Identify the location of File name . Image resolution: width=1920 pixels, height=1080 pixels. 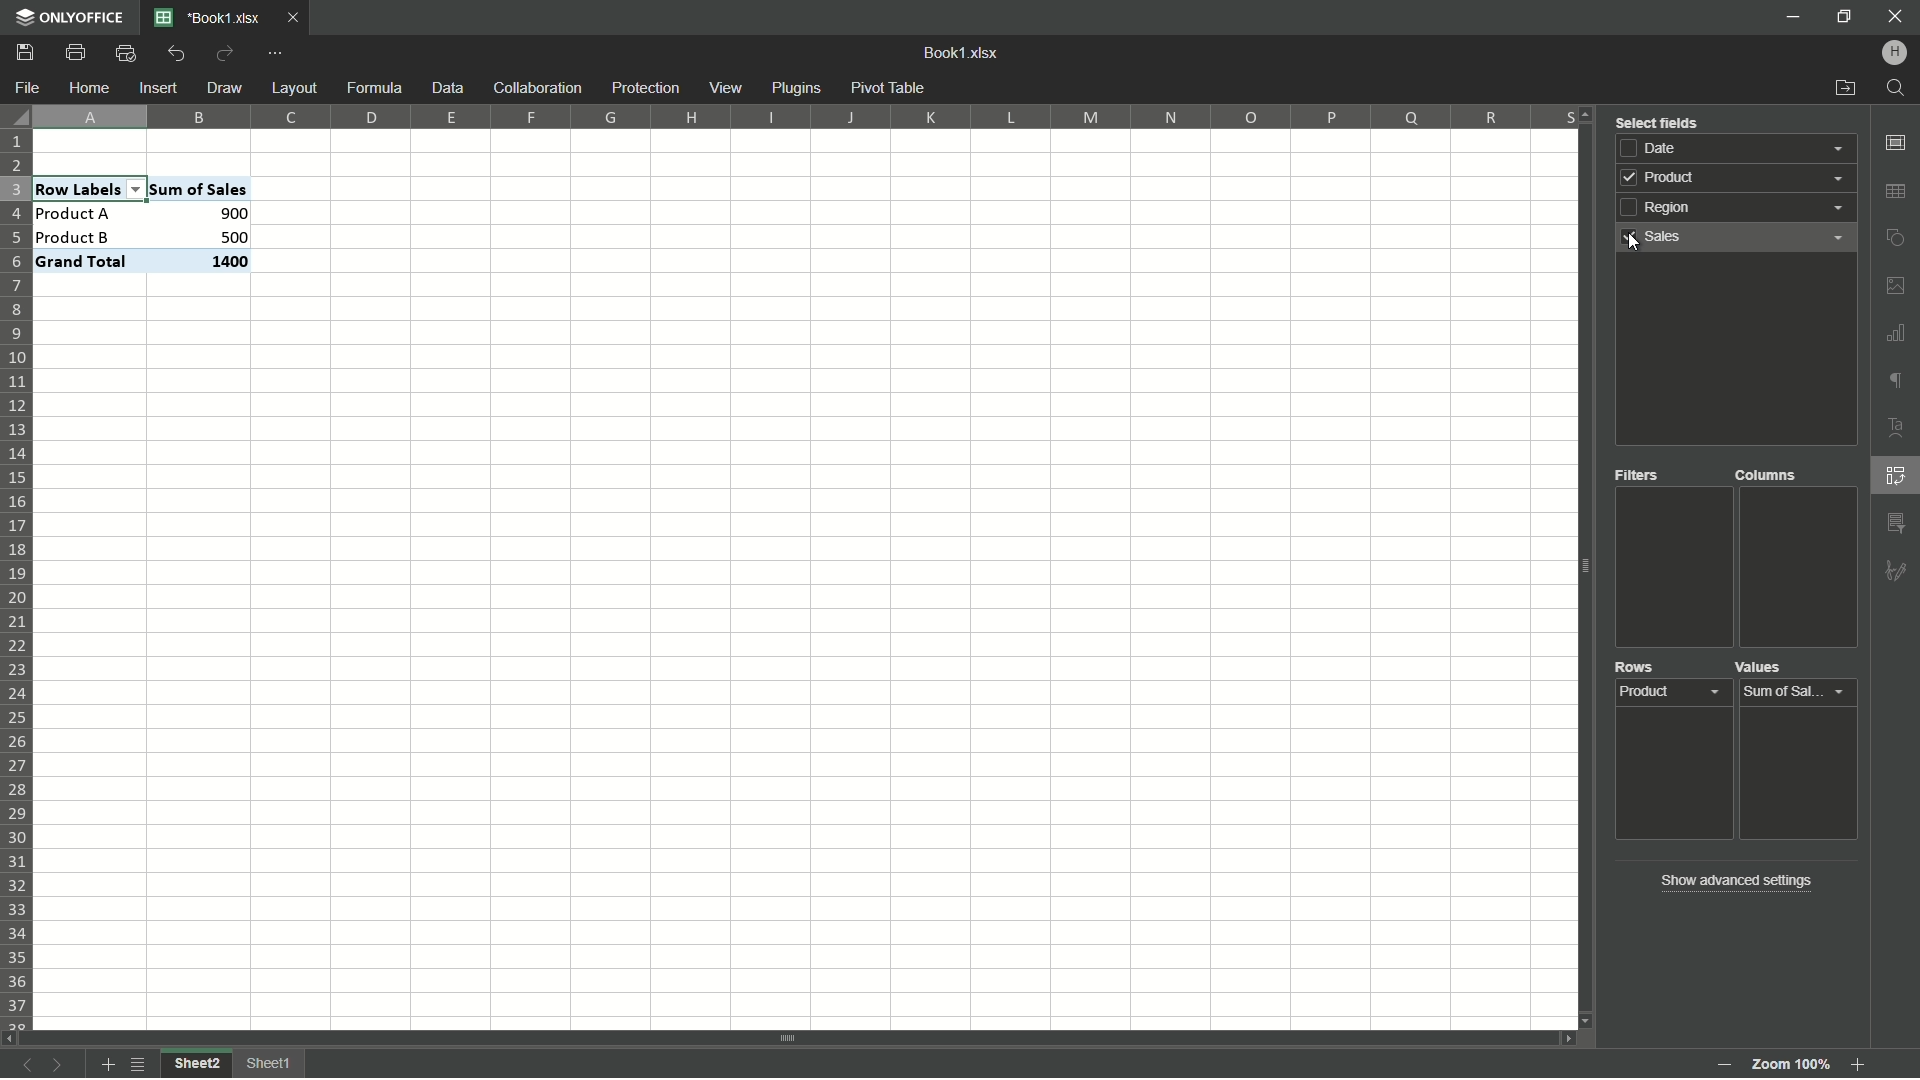
(210, 19).